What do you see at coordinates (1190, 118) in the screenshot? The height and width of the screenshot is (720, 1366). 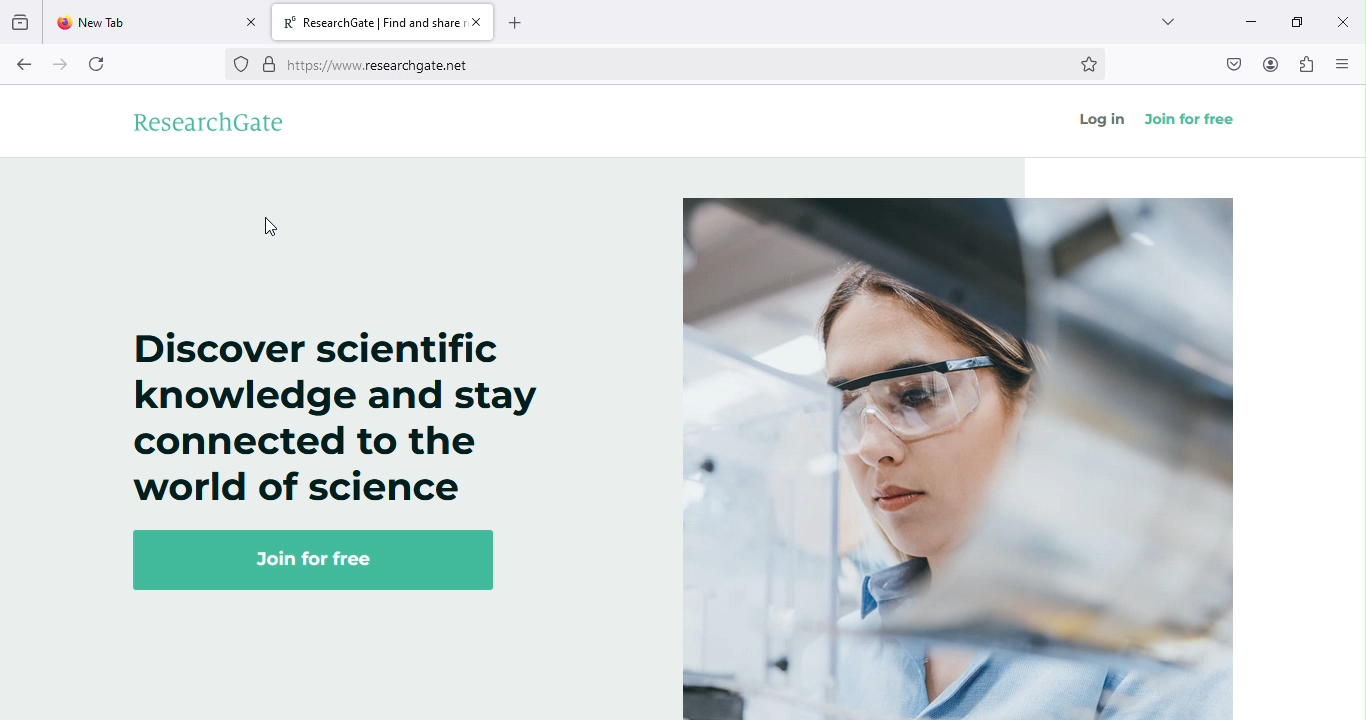 I see `join for free` at bounding box center [1190, 118].